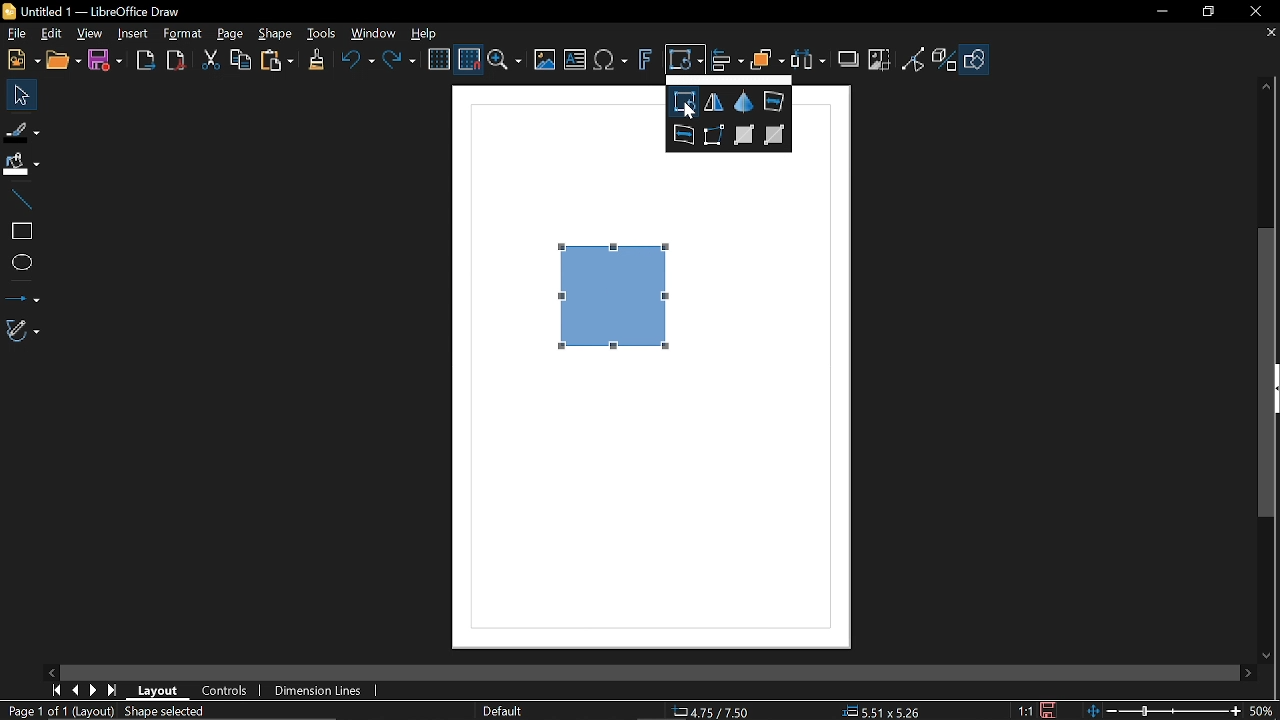 This screenshot has width=1280, height=720. I want to click on Controls, so click(224, 691).